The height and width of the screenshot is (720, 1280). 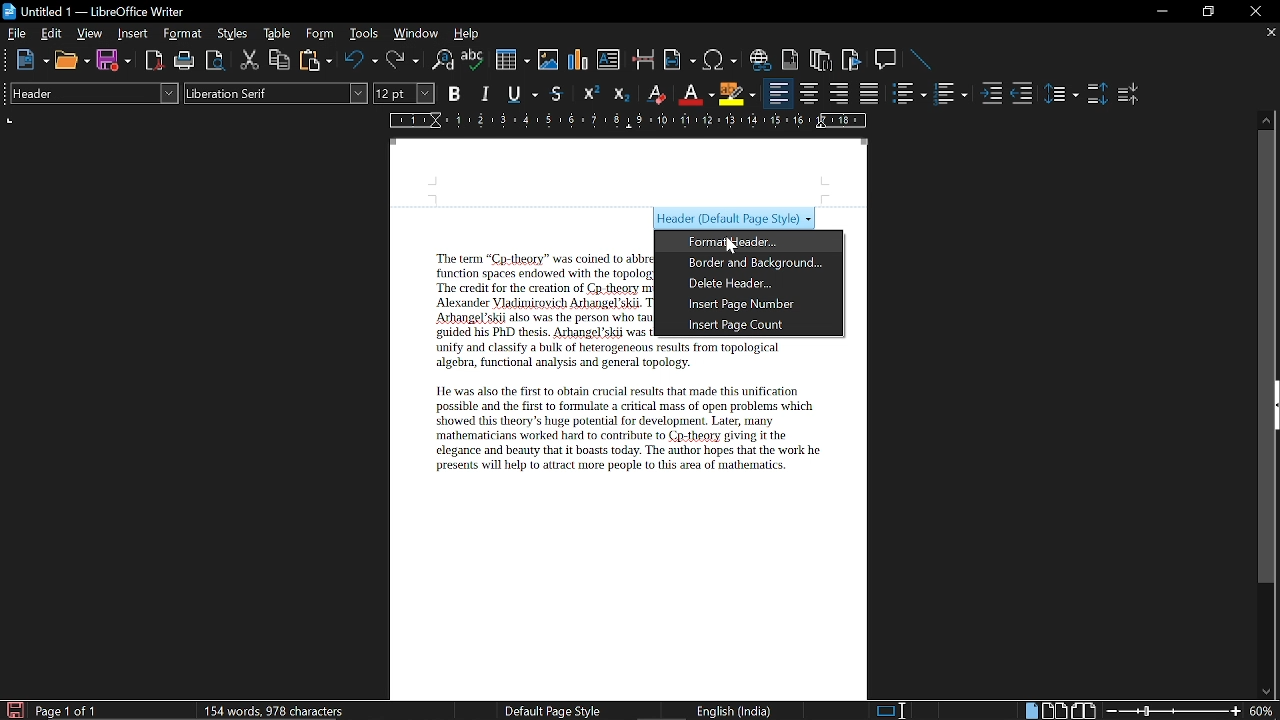 I want to click on Bold, so click(x=454, y=96).